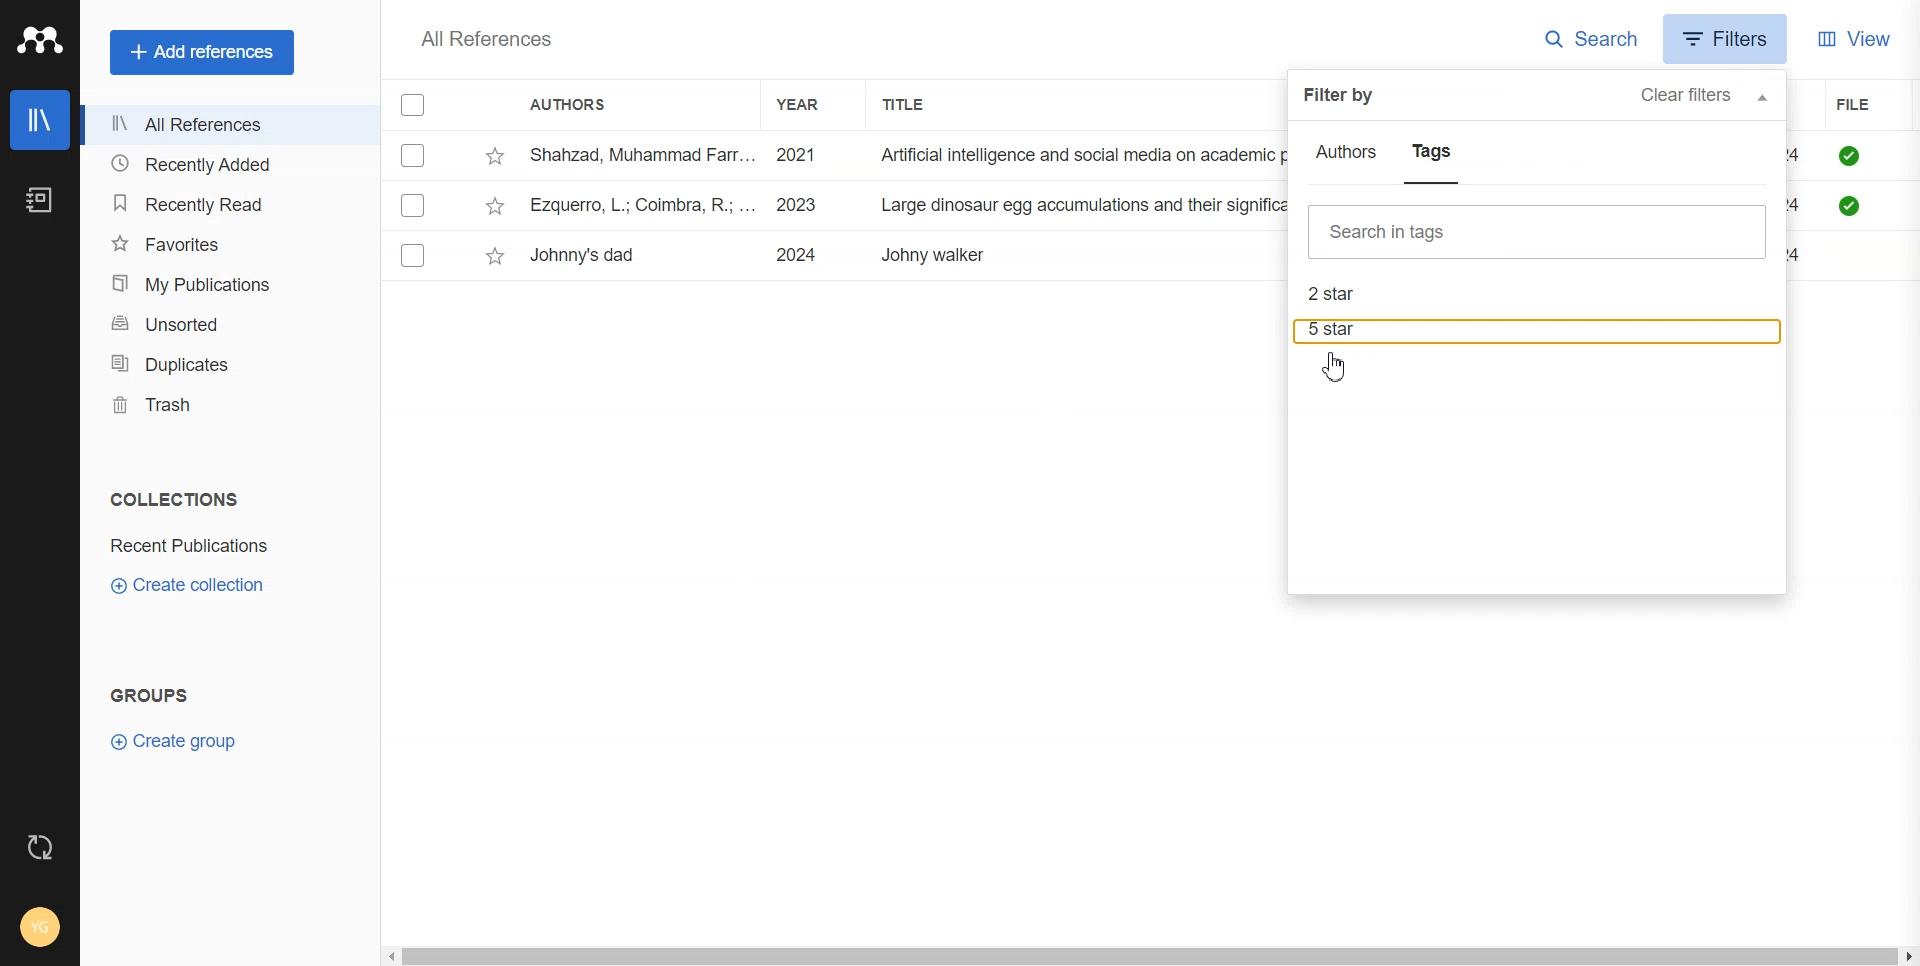  What do you see at coordinates (41, 847) in the screenshot?
I see `Auto Sync` at bounding box center [41, 847].